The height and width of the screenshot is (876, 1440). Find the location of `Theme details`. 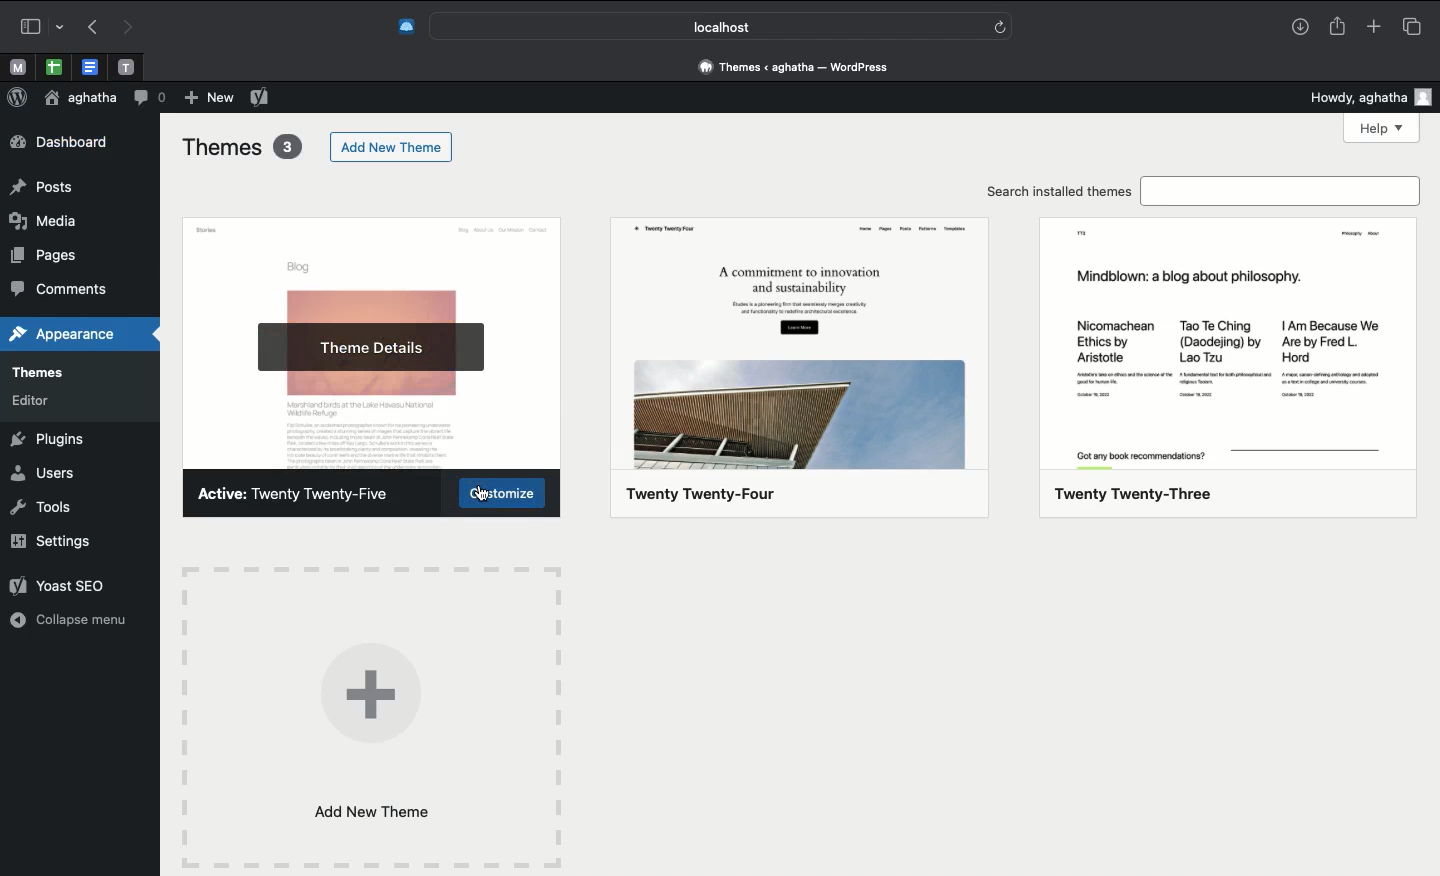

Theme details is located at coordinates (376, 344).